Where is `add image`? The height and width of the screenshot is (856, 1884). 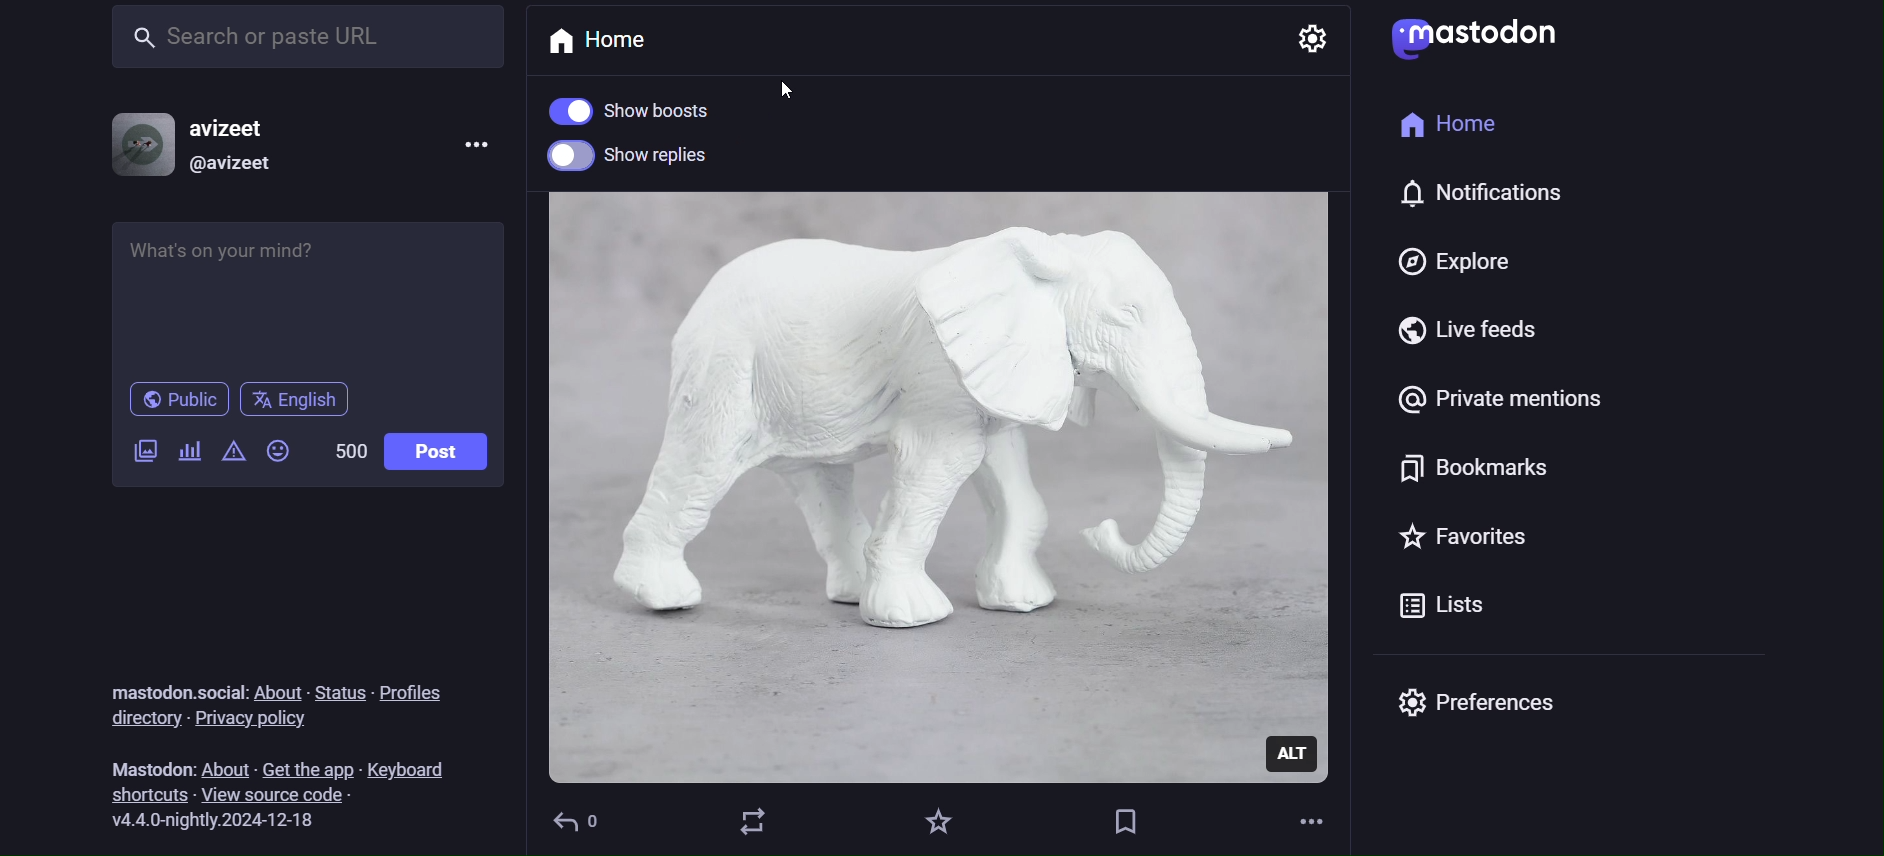 add image is located at coordinates (141, 453).